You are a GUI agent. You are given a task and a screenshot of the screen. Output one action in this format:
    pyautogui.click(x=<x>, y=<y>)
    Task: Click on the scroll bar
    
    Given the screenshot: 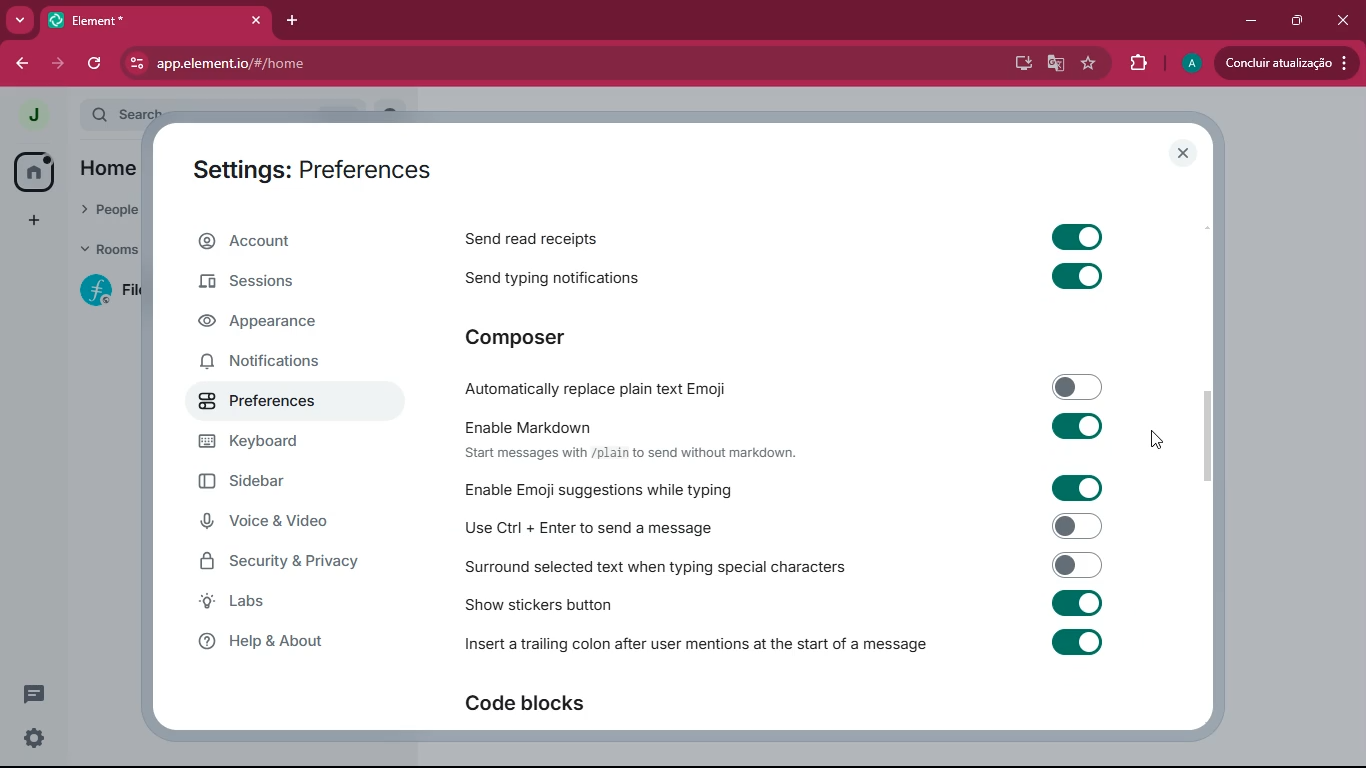 What is the action you would take?
    pyautogui.click(x=1210, y=439)
    